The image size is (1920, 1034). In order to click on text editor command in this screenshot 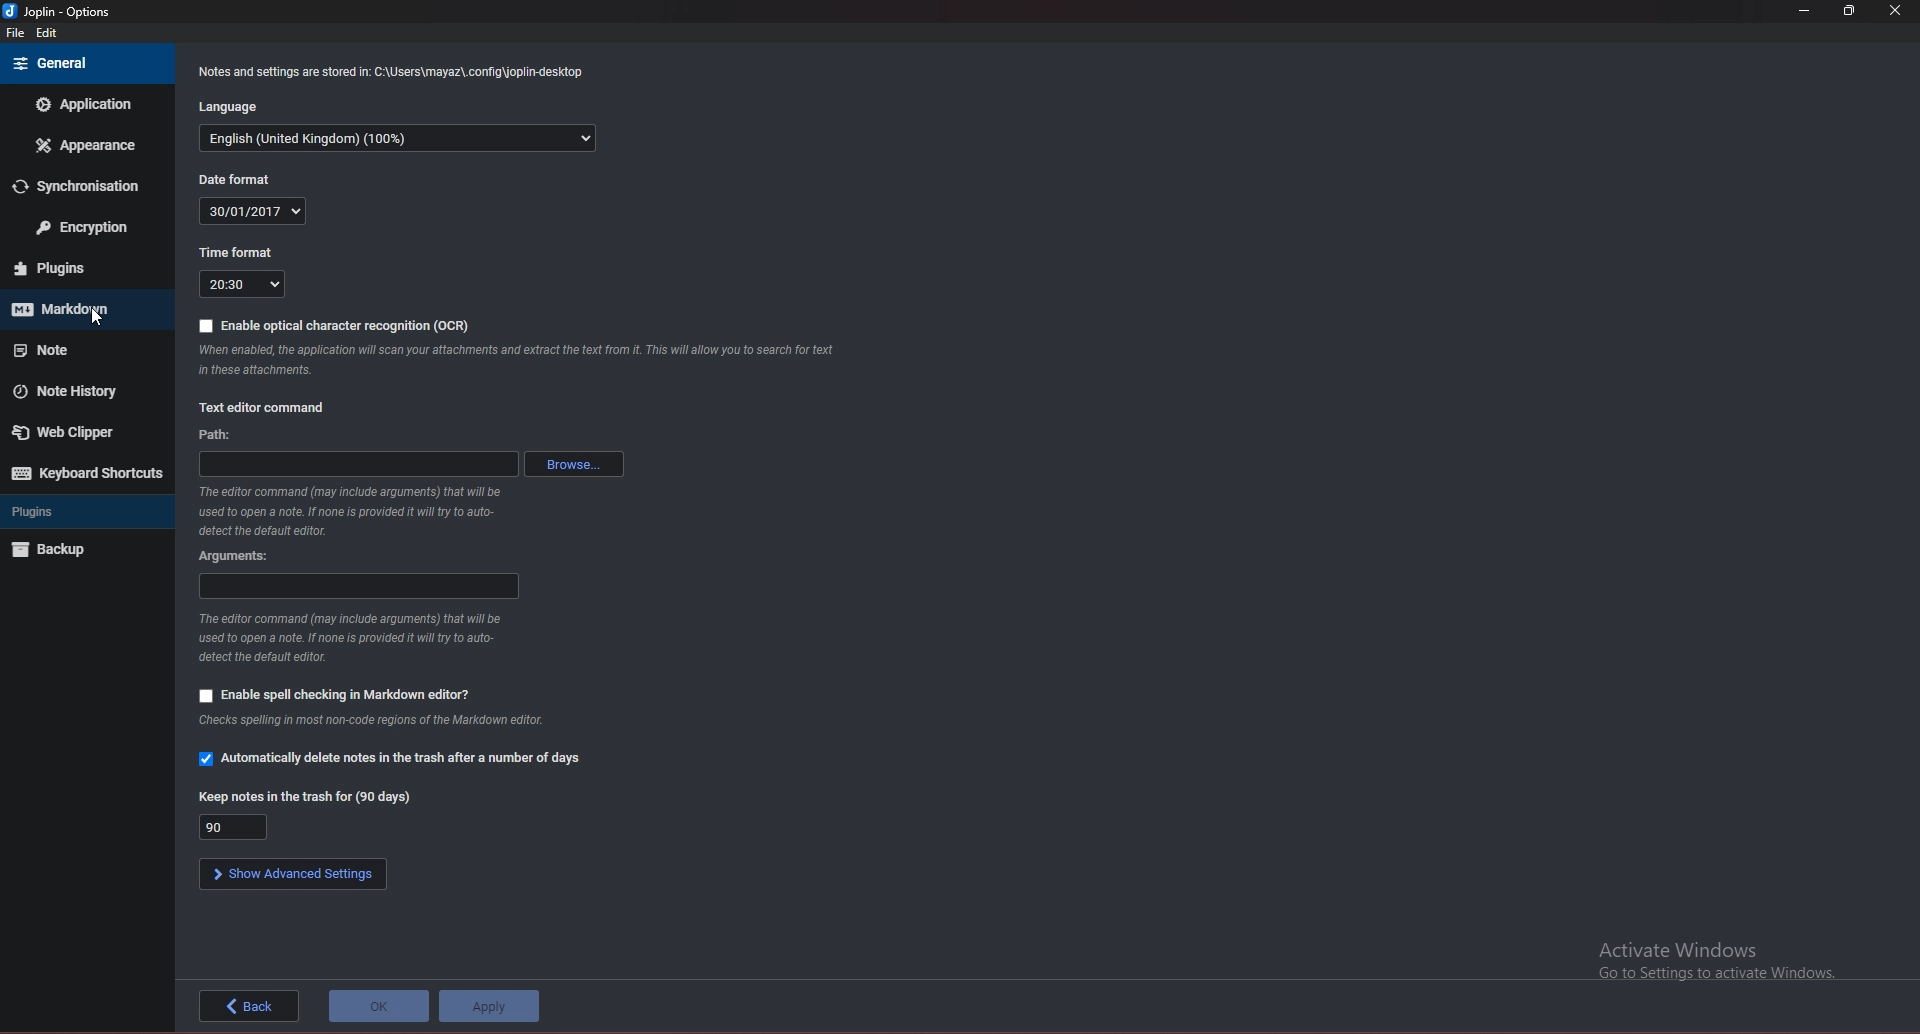, I will do `click(262, 407)`.